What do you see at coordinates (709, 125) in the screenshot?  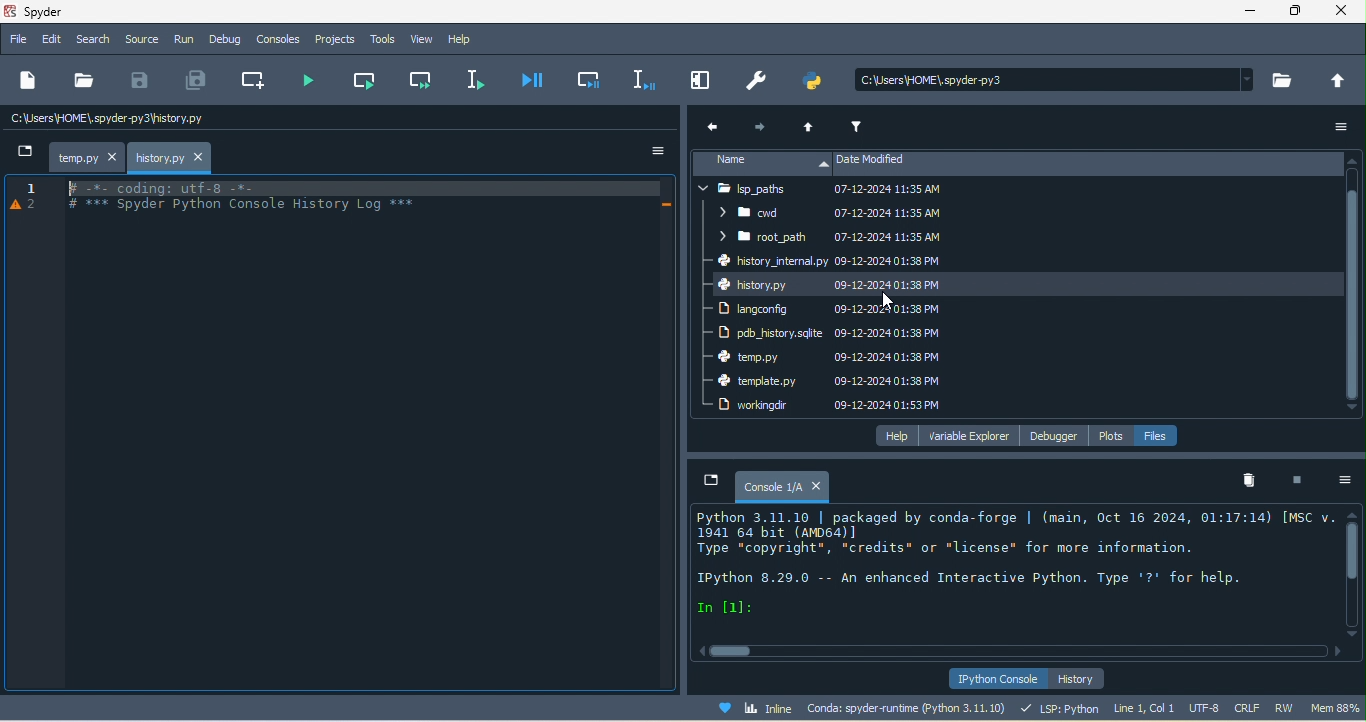 I see `previous` at bounding box center [709, 125].